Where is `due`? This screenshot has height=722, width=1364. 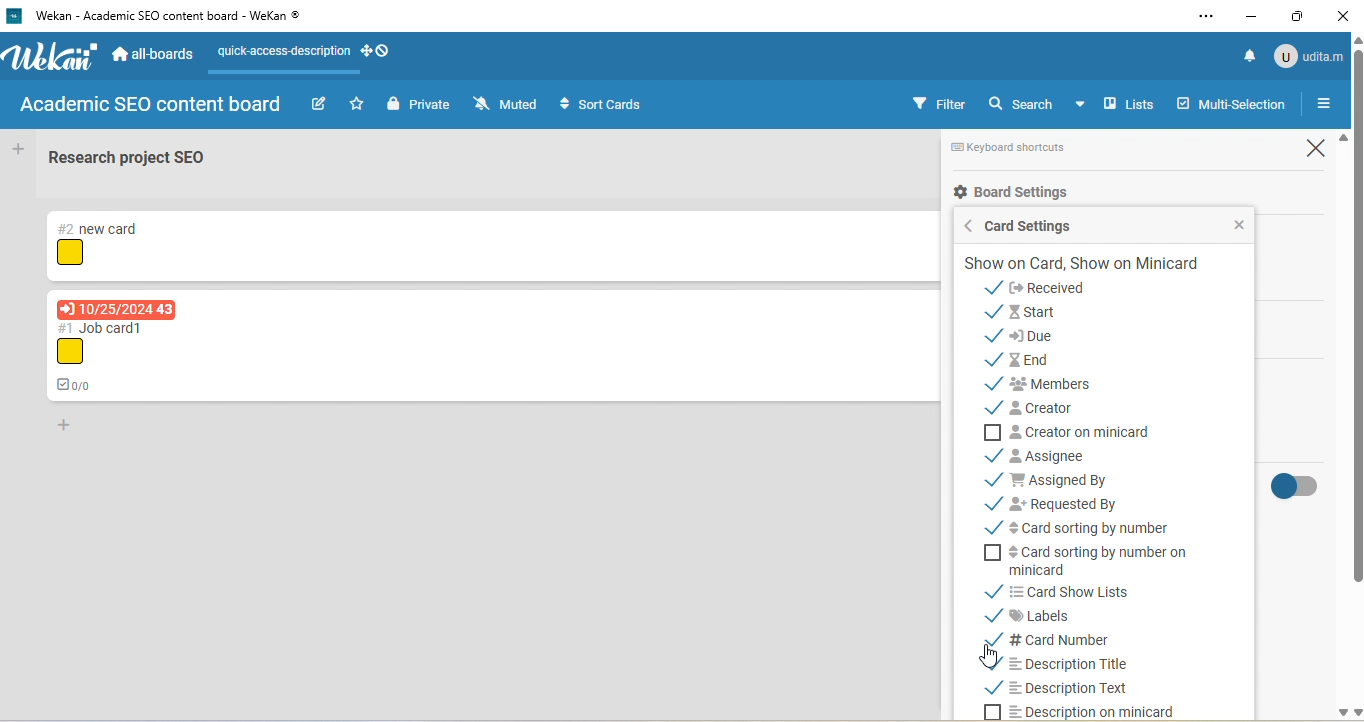
due is located at coordinates (1057, 336).